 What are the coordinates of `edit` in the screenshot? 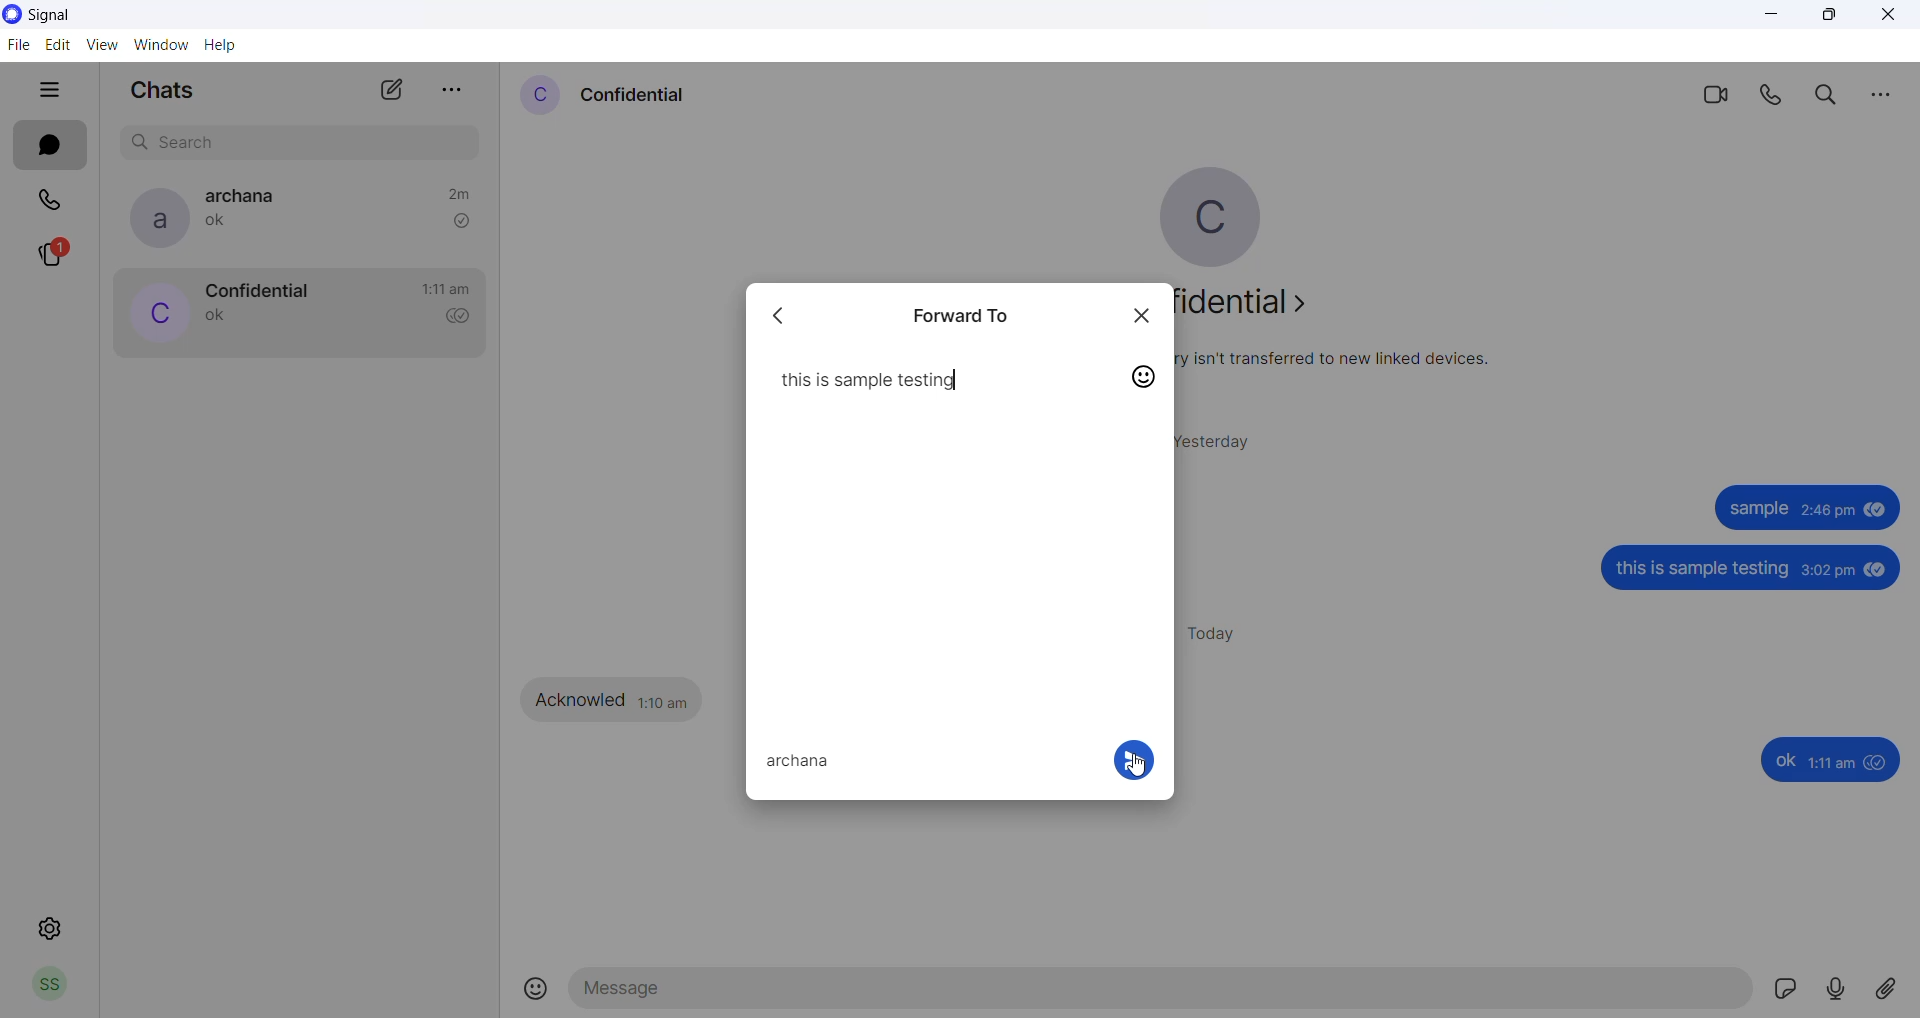 It's located at (59, 44).